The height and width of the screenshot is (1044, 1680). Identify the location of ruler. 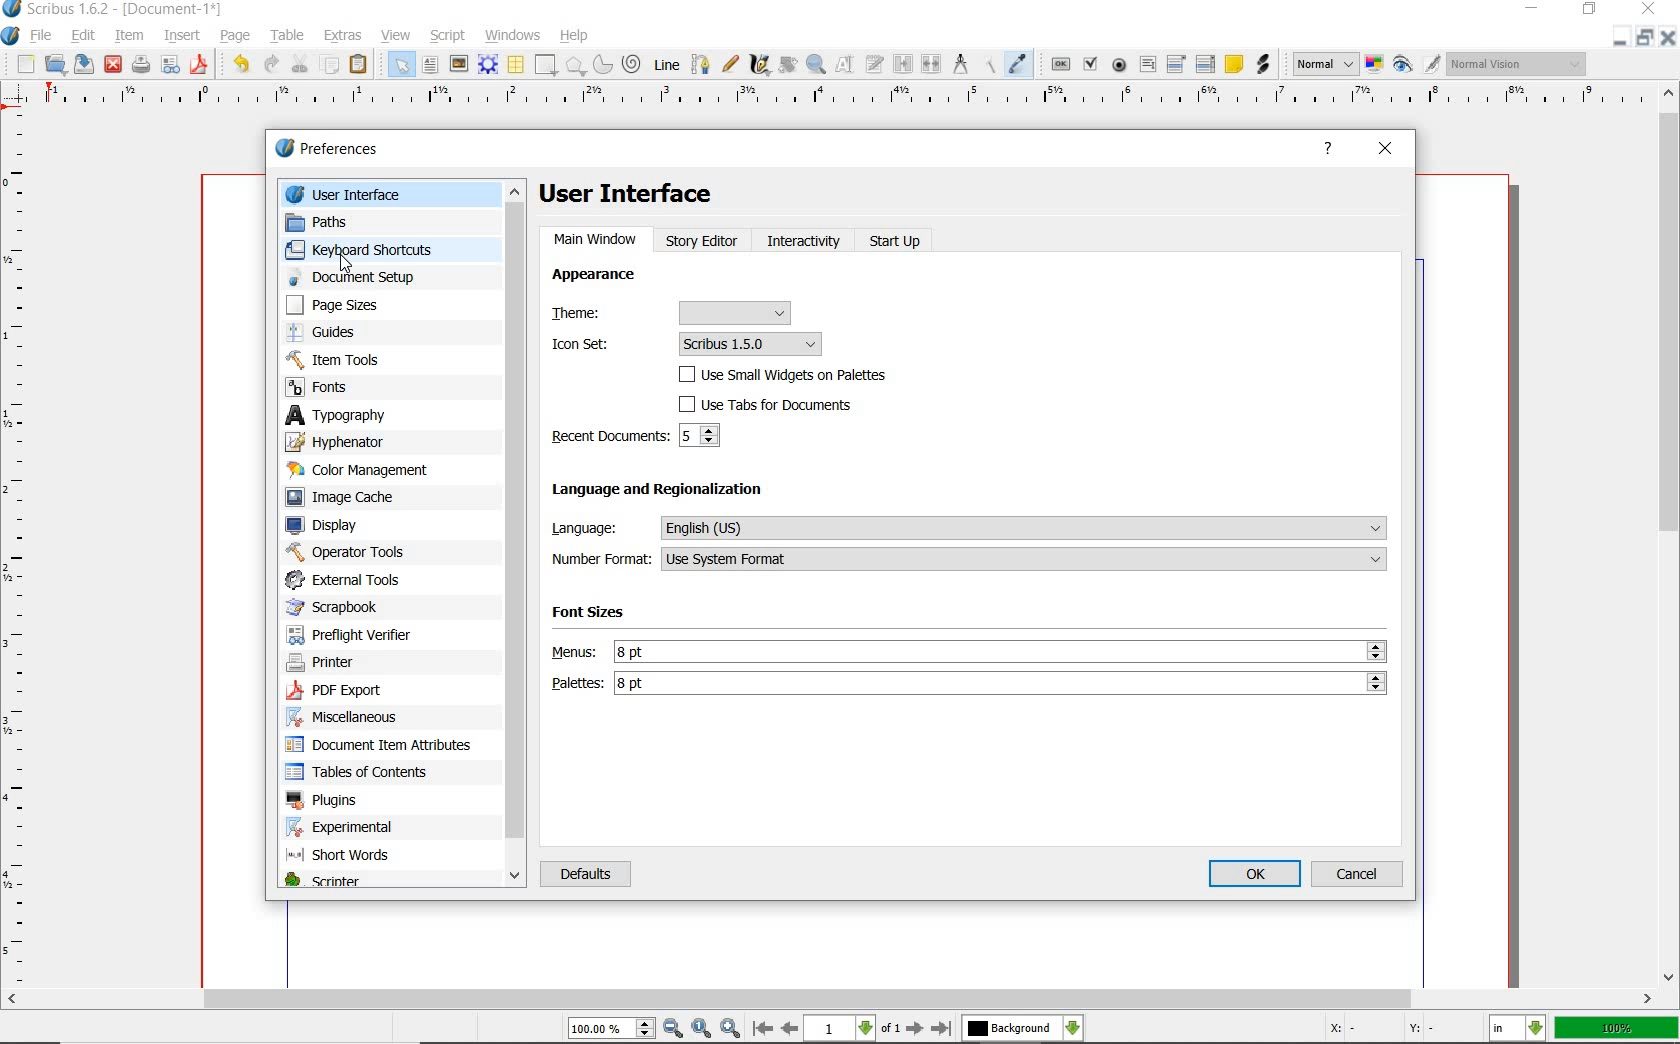
(841, 101).